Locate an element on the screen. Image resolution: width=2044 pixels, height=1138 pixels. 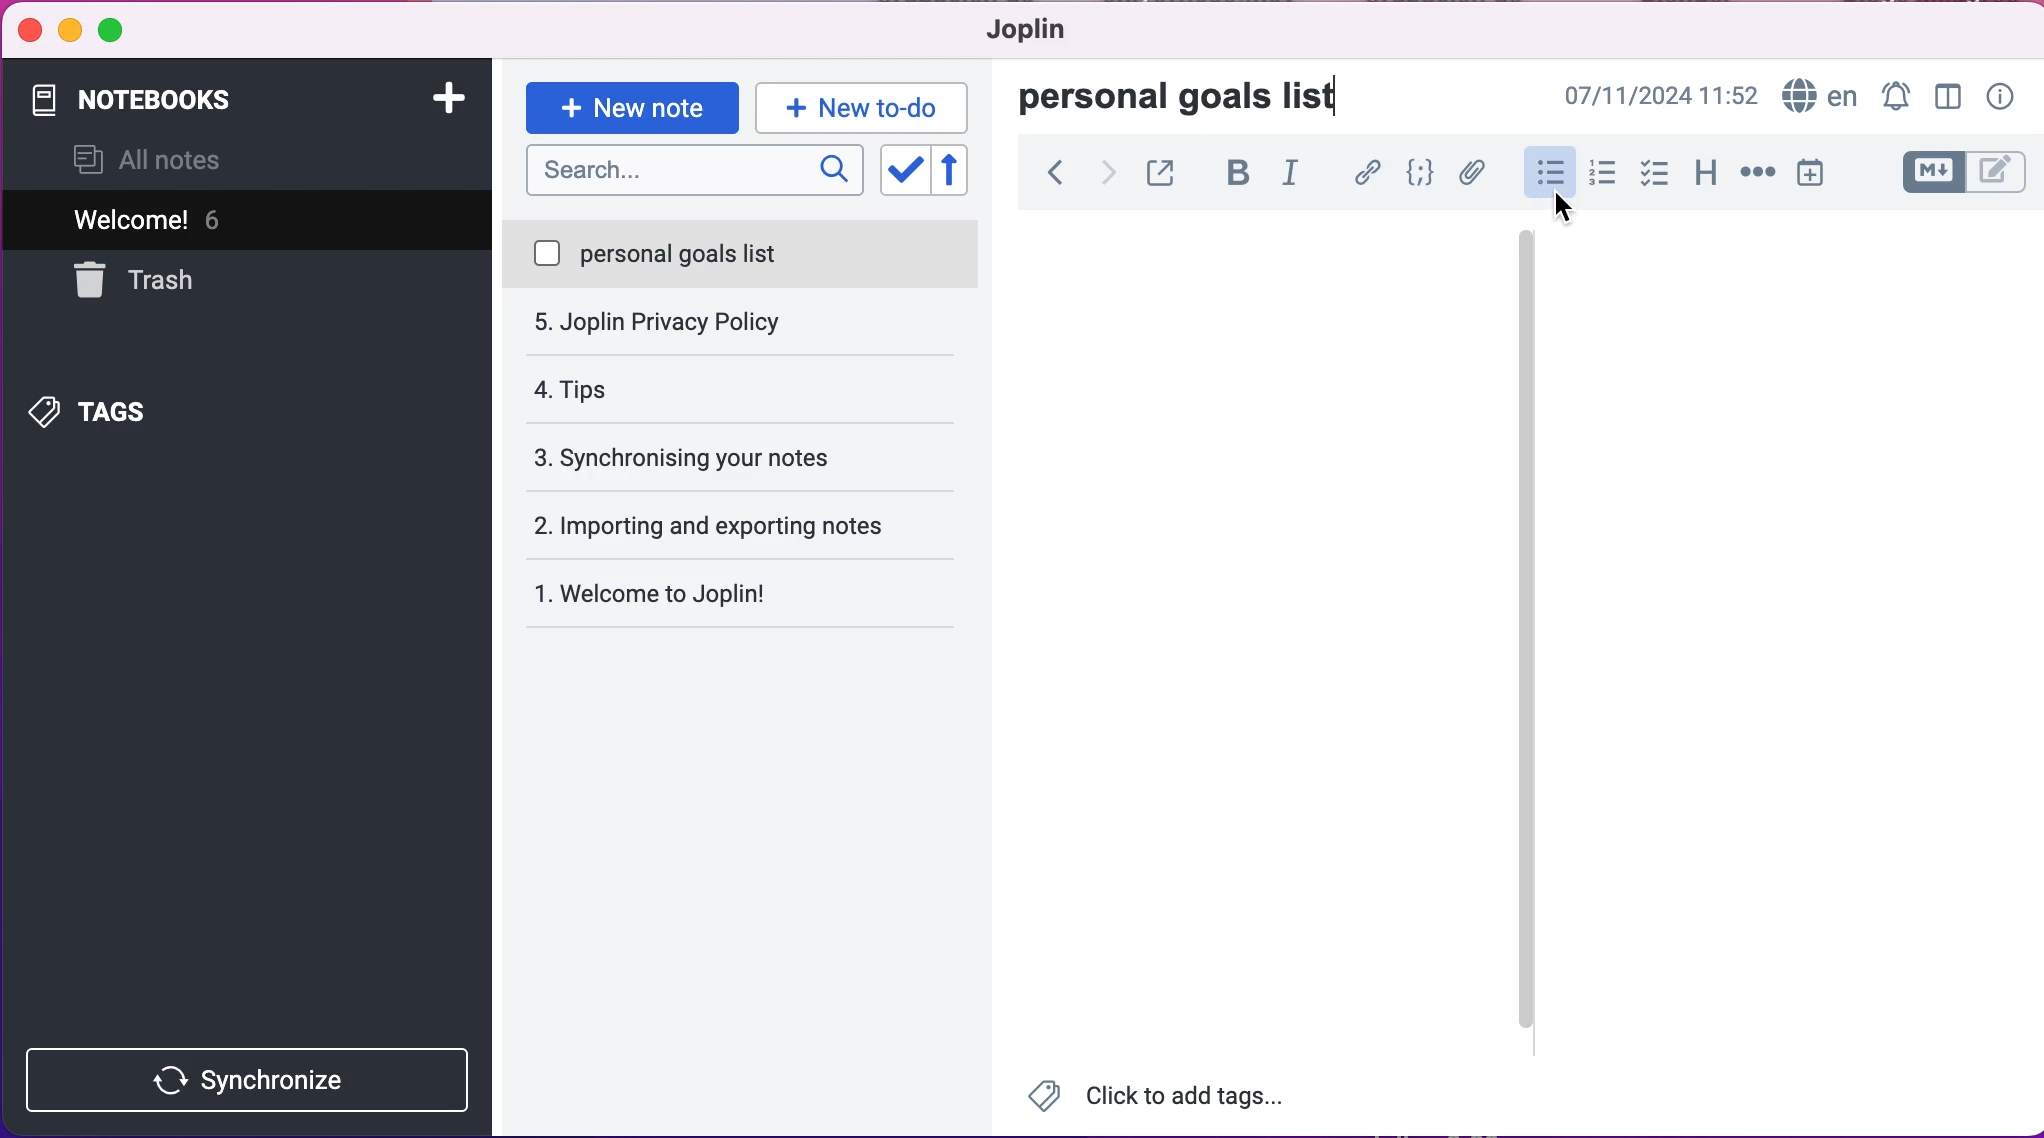
07/11/2024 09:03 is located at coordinates (1658, 93).